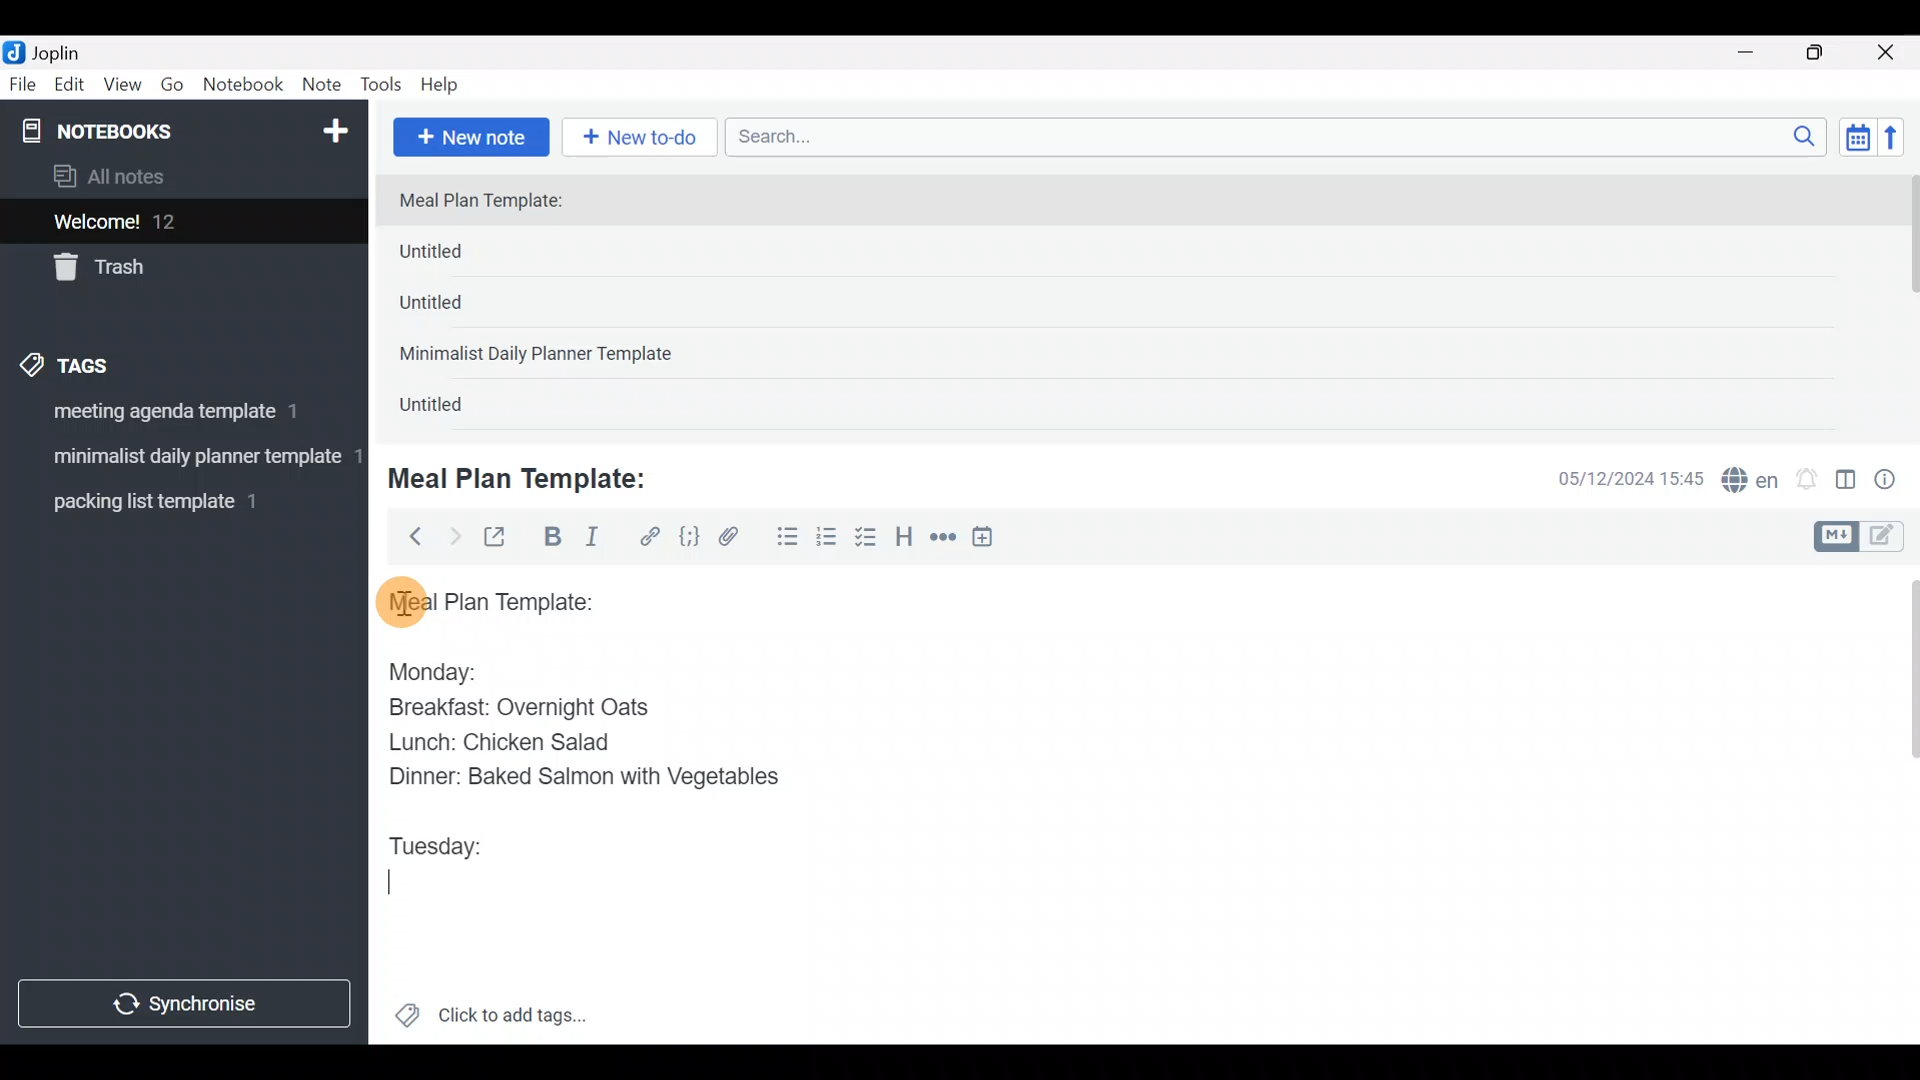 The image size is (1920, 1080). What do you see at coordinates (244, 85) in the screenshot?
I see `Notebook` at bounding box center [244, 85].